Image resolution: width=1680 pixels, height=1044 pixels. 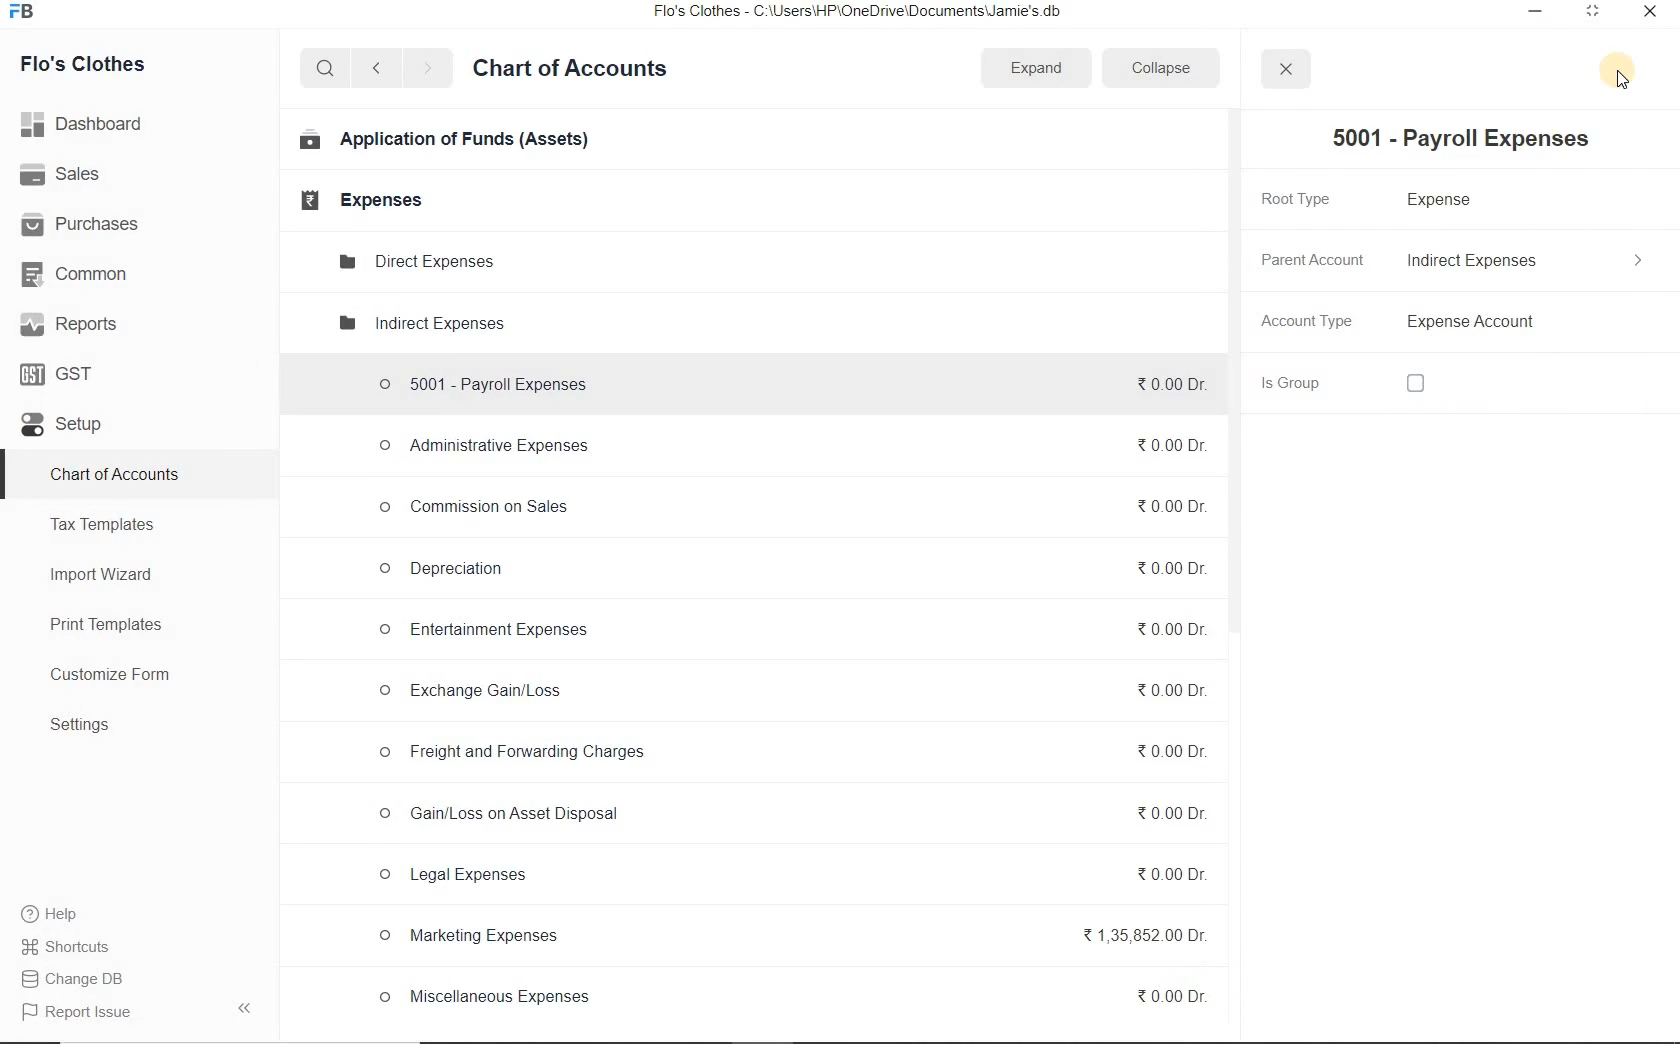 What do you see at coordinates (103, 574) in the screenshot?
I see `Import Wizard` at bounding box center [103, 574].